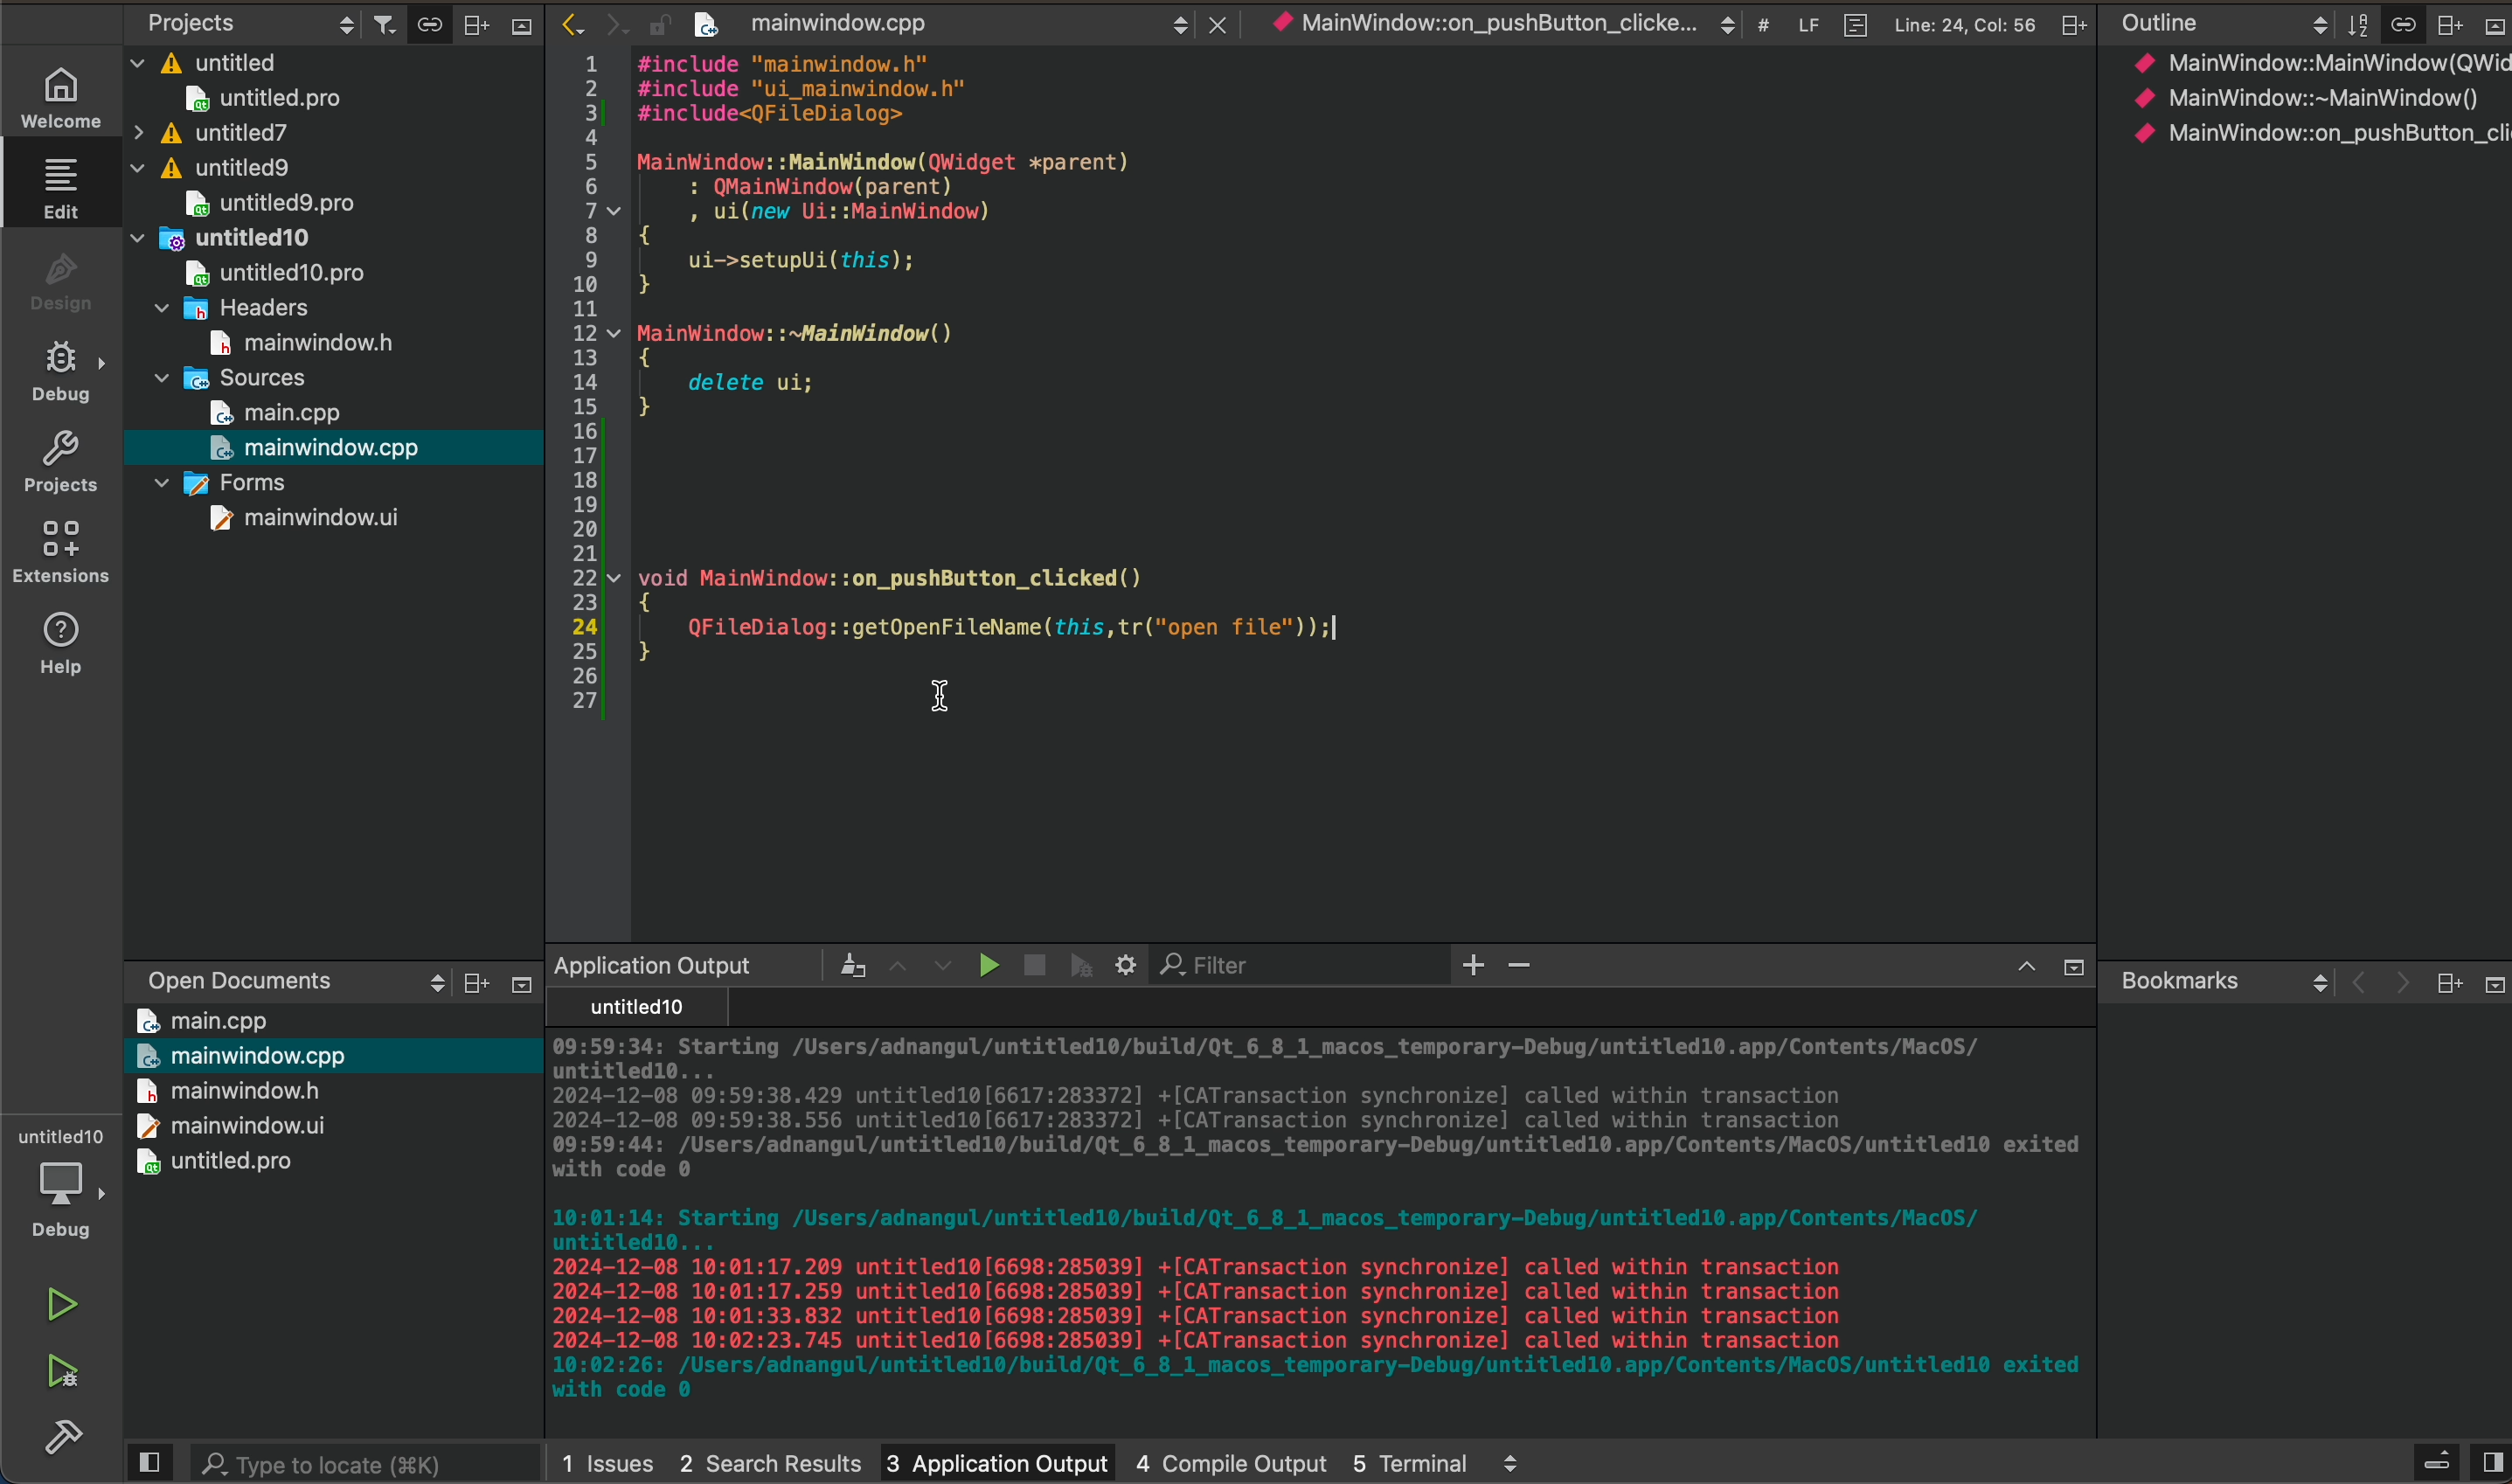  What do you see at coordinates (224, 1124) in the screenshot?
I see `» mainwindow. ui` at bounding box center [224, 1124].